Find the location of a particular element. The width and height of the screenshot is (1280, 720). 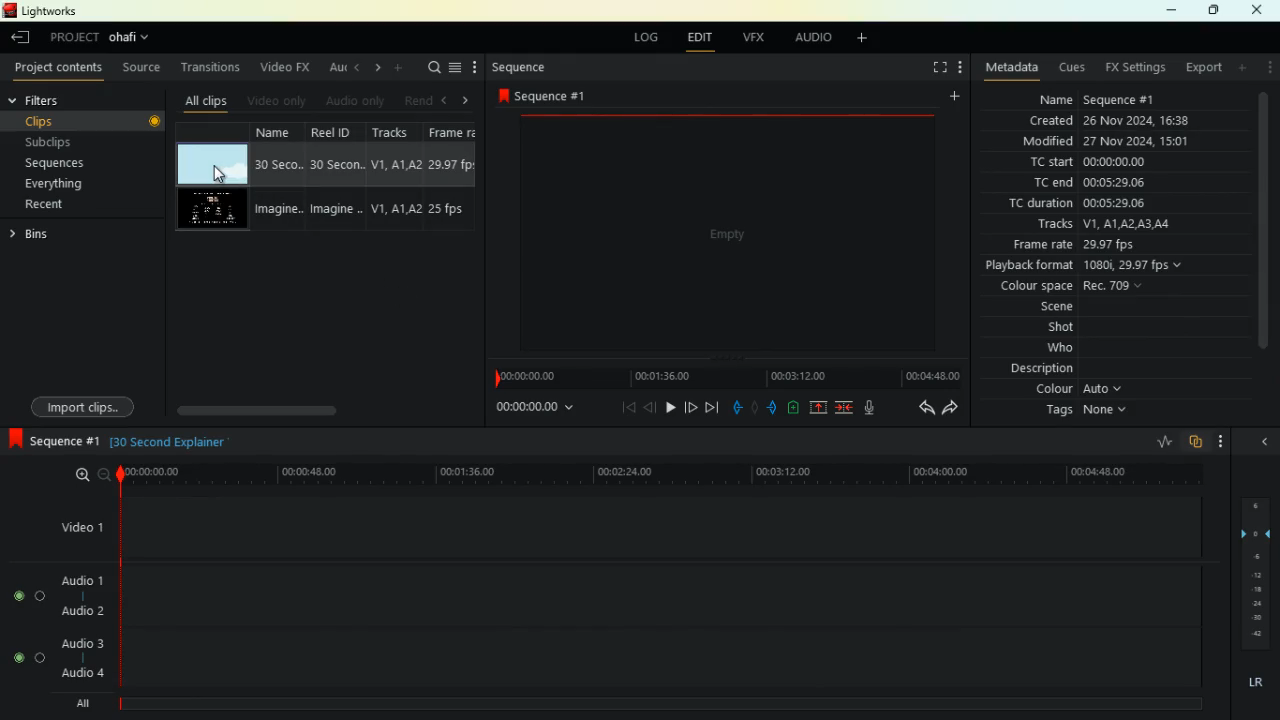

up is located at coordinates (815, 408).